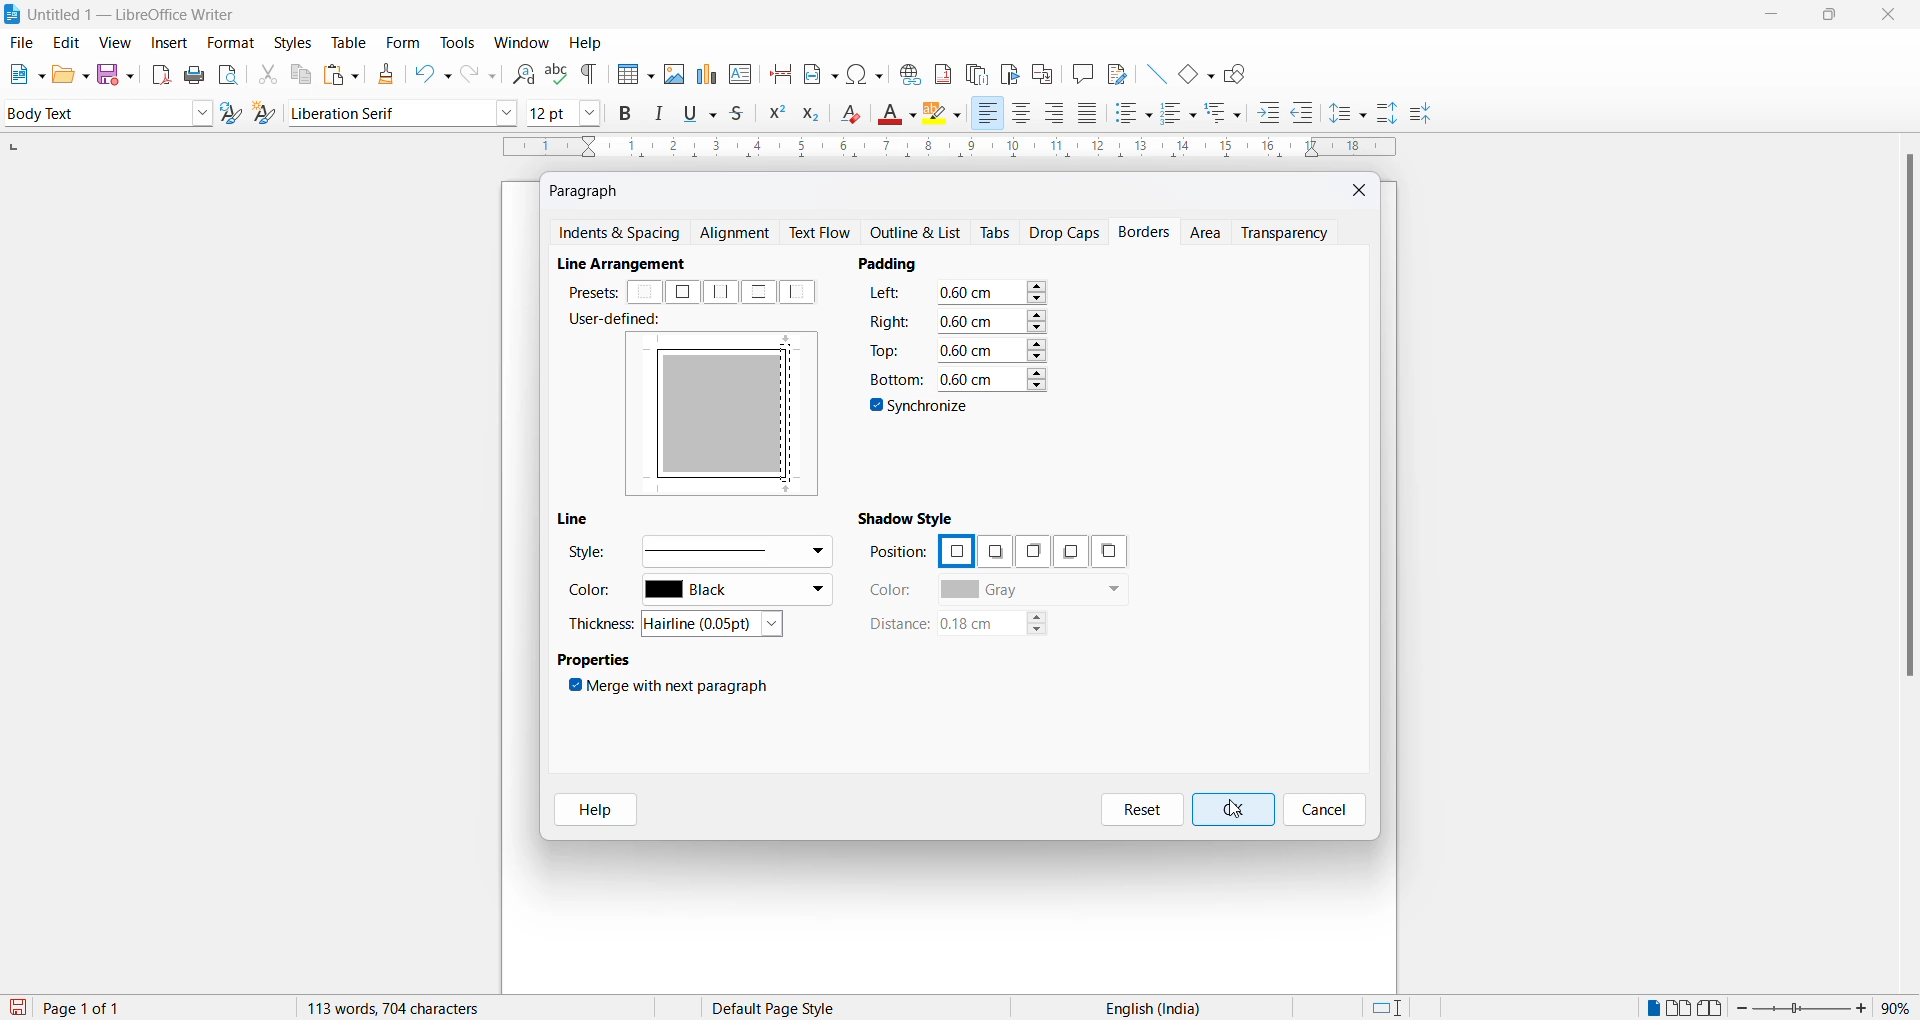  Describe the element at coordinates (781, 72) in the screenshot. I see `page break` at that location.